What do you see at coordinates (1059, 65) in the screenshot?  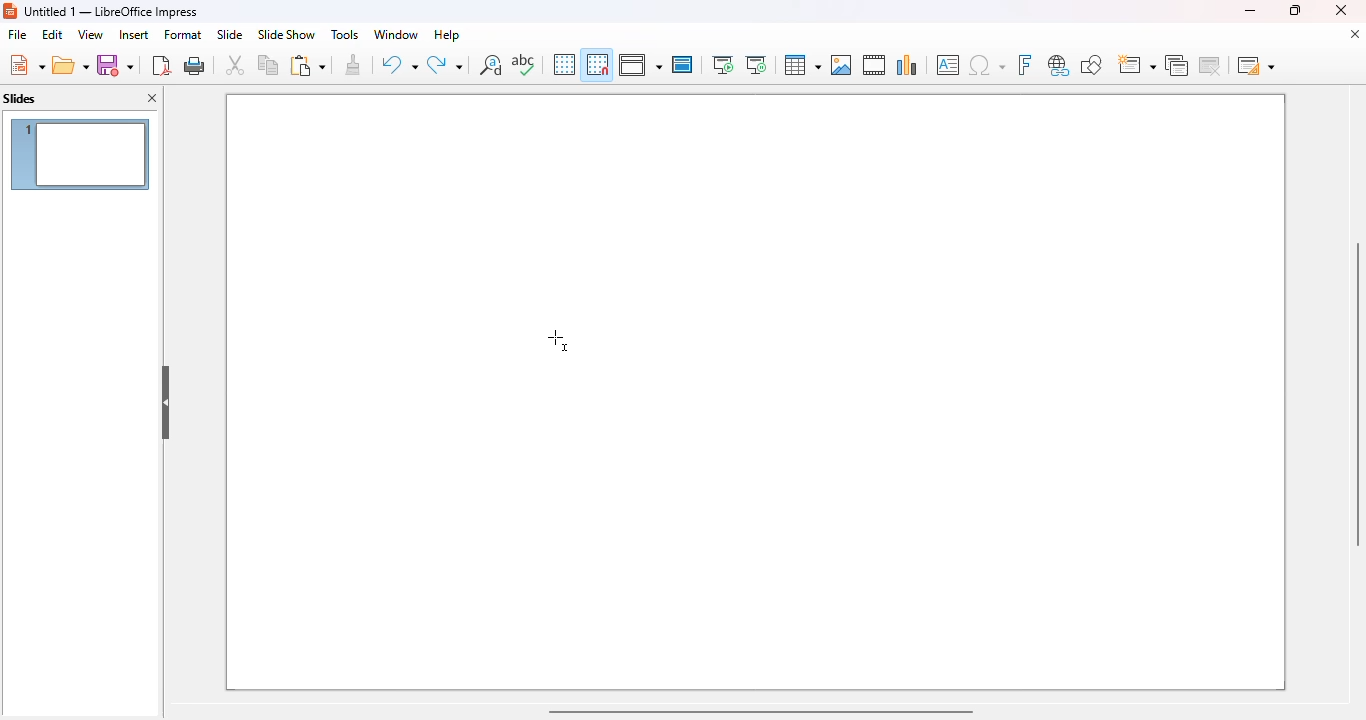 I see `insert hyperlink` at bounding box center [1059, 65].